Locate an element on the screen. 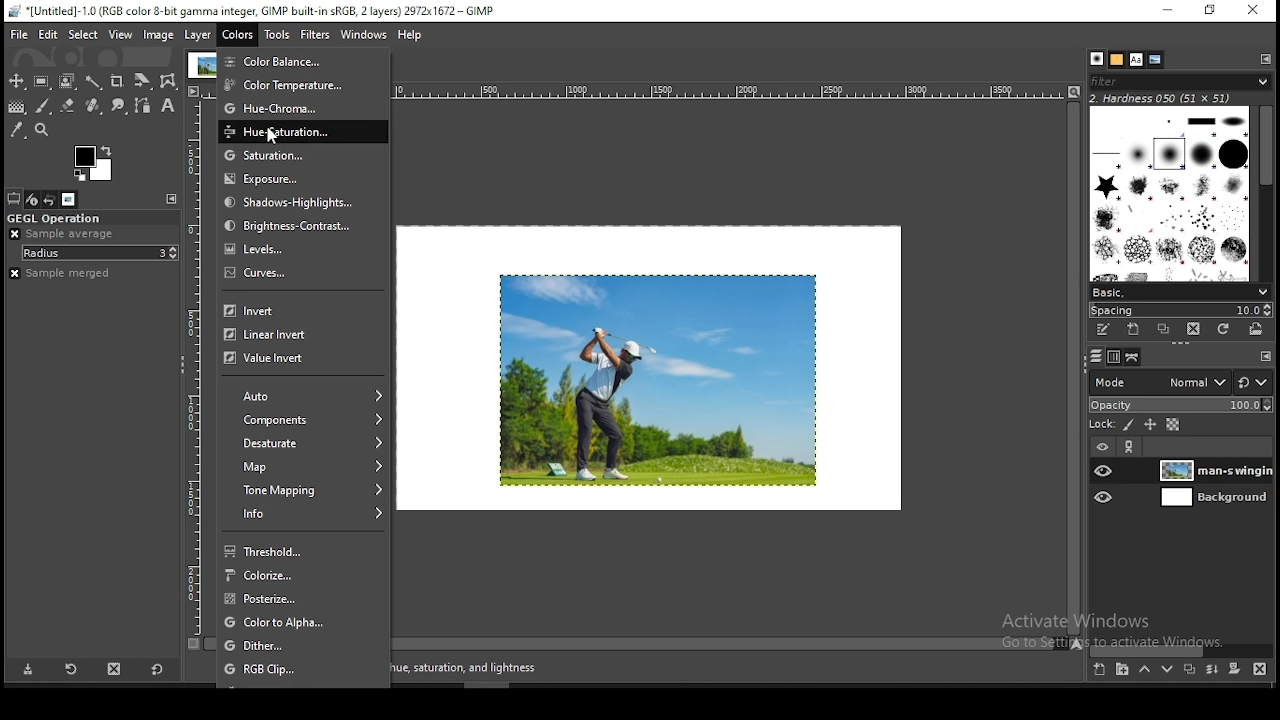 The image size is (1280, 720). ample average is located at coordinates (63, 233).